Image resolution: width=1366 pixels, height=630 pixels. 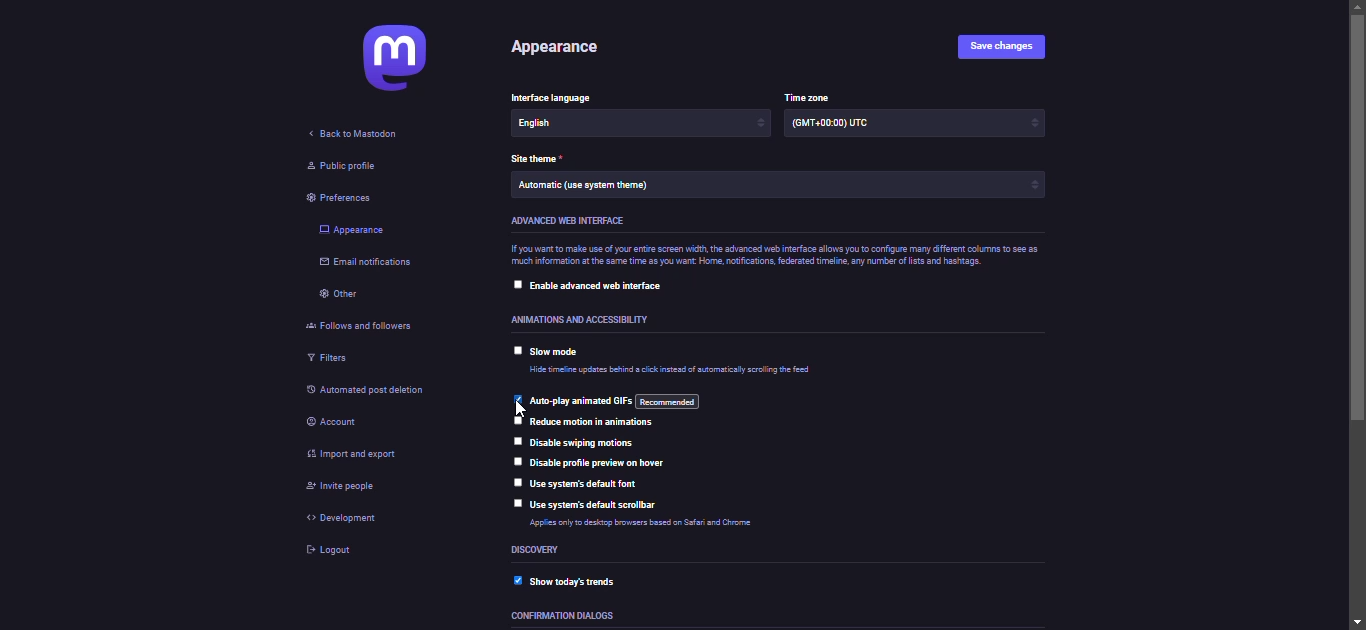 I want to click on public profile, so click(x=342, y=166).